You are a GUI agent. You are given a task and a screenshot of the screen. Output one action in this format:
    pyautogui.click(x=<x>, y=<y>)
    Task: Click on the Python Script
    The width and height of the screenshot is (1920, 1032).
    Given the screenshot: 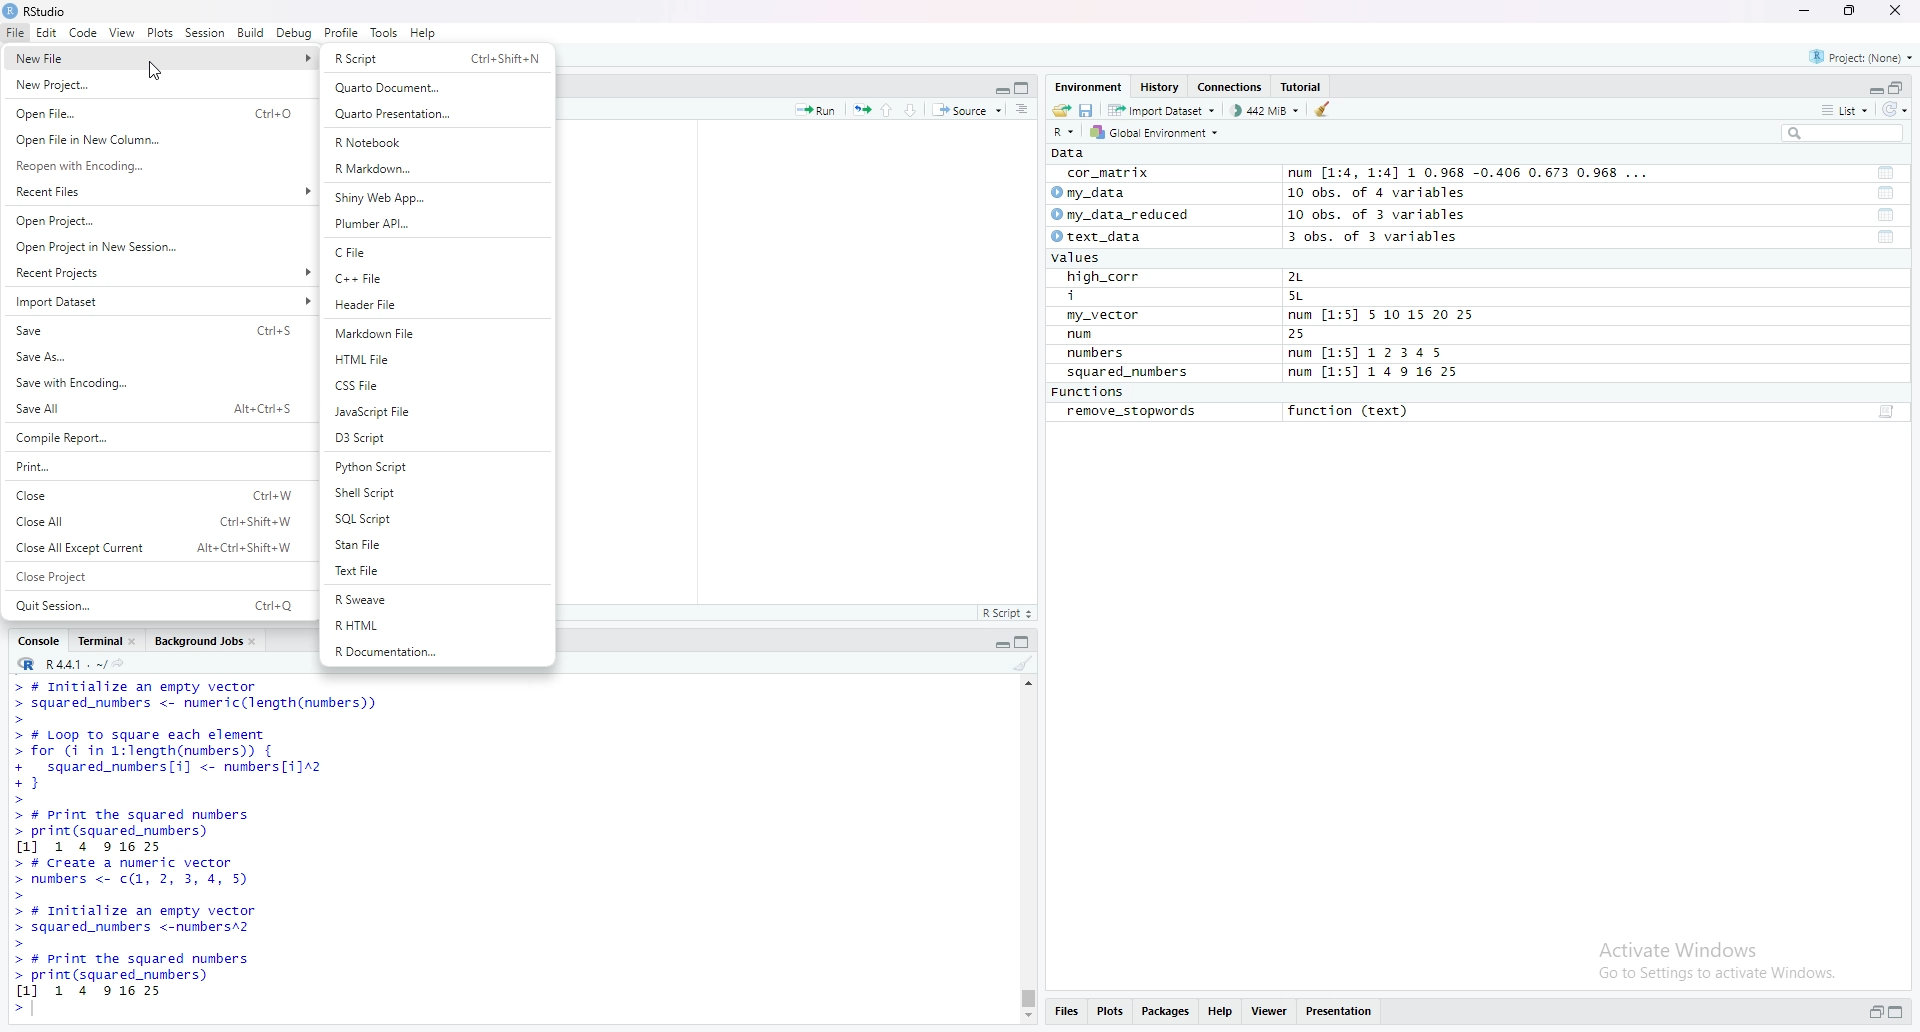 What is the action you would take?
    pyautogui.click(x=435, y=467)
    